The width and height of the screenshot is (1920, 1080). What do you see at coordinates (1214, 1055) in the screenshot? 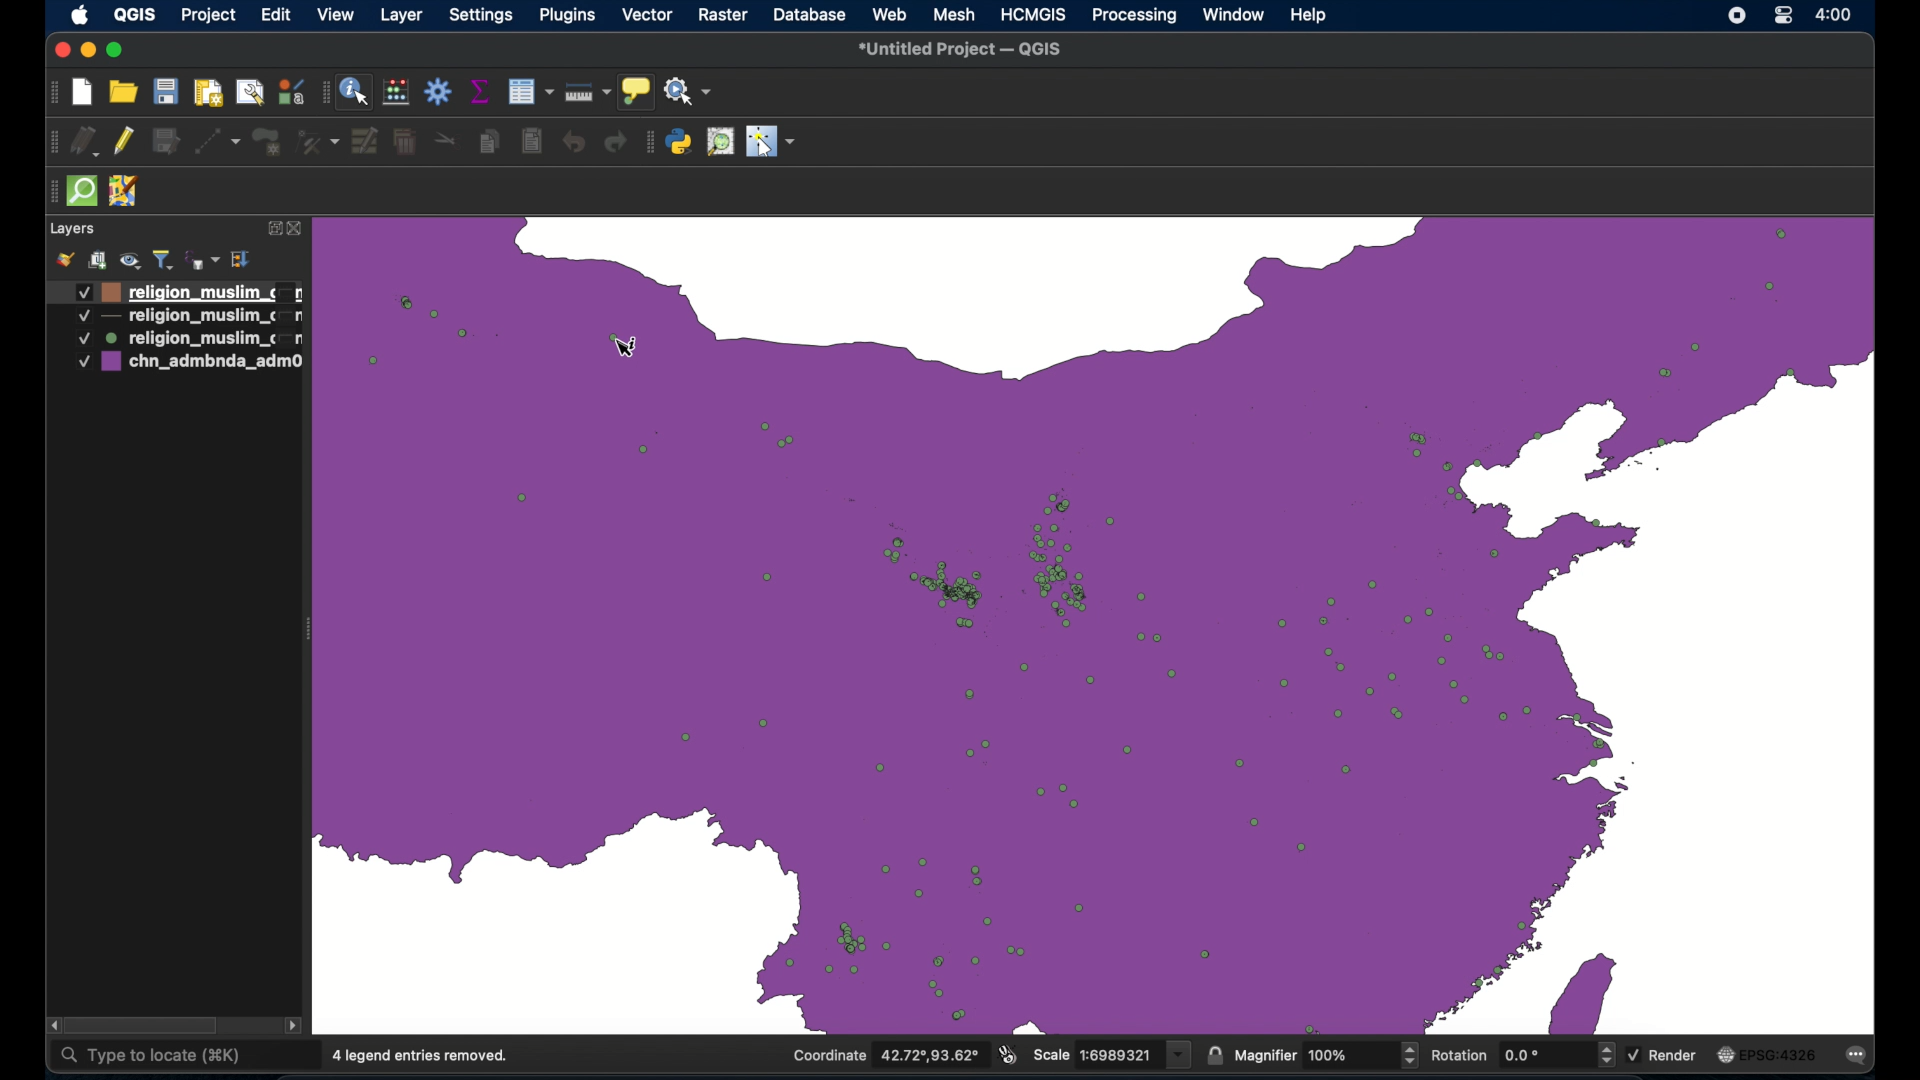
I see `lock scale` at bounding box center [1214, 1055].